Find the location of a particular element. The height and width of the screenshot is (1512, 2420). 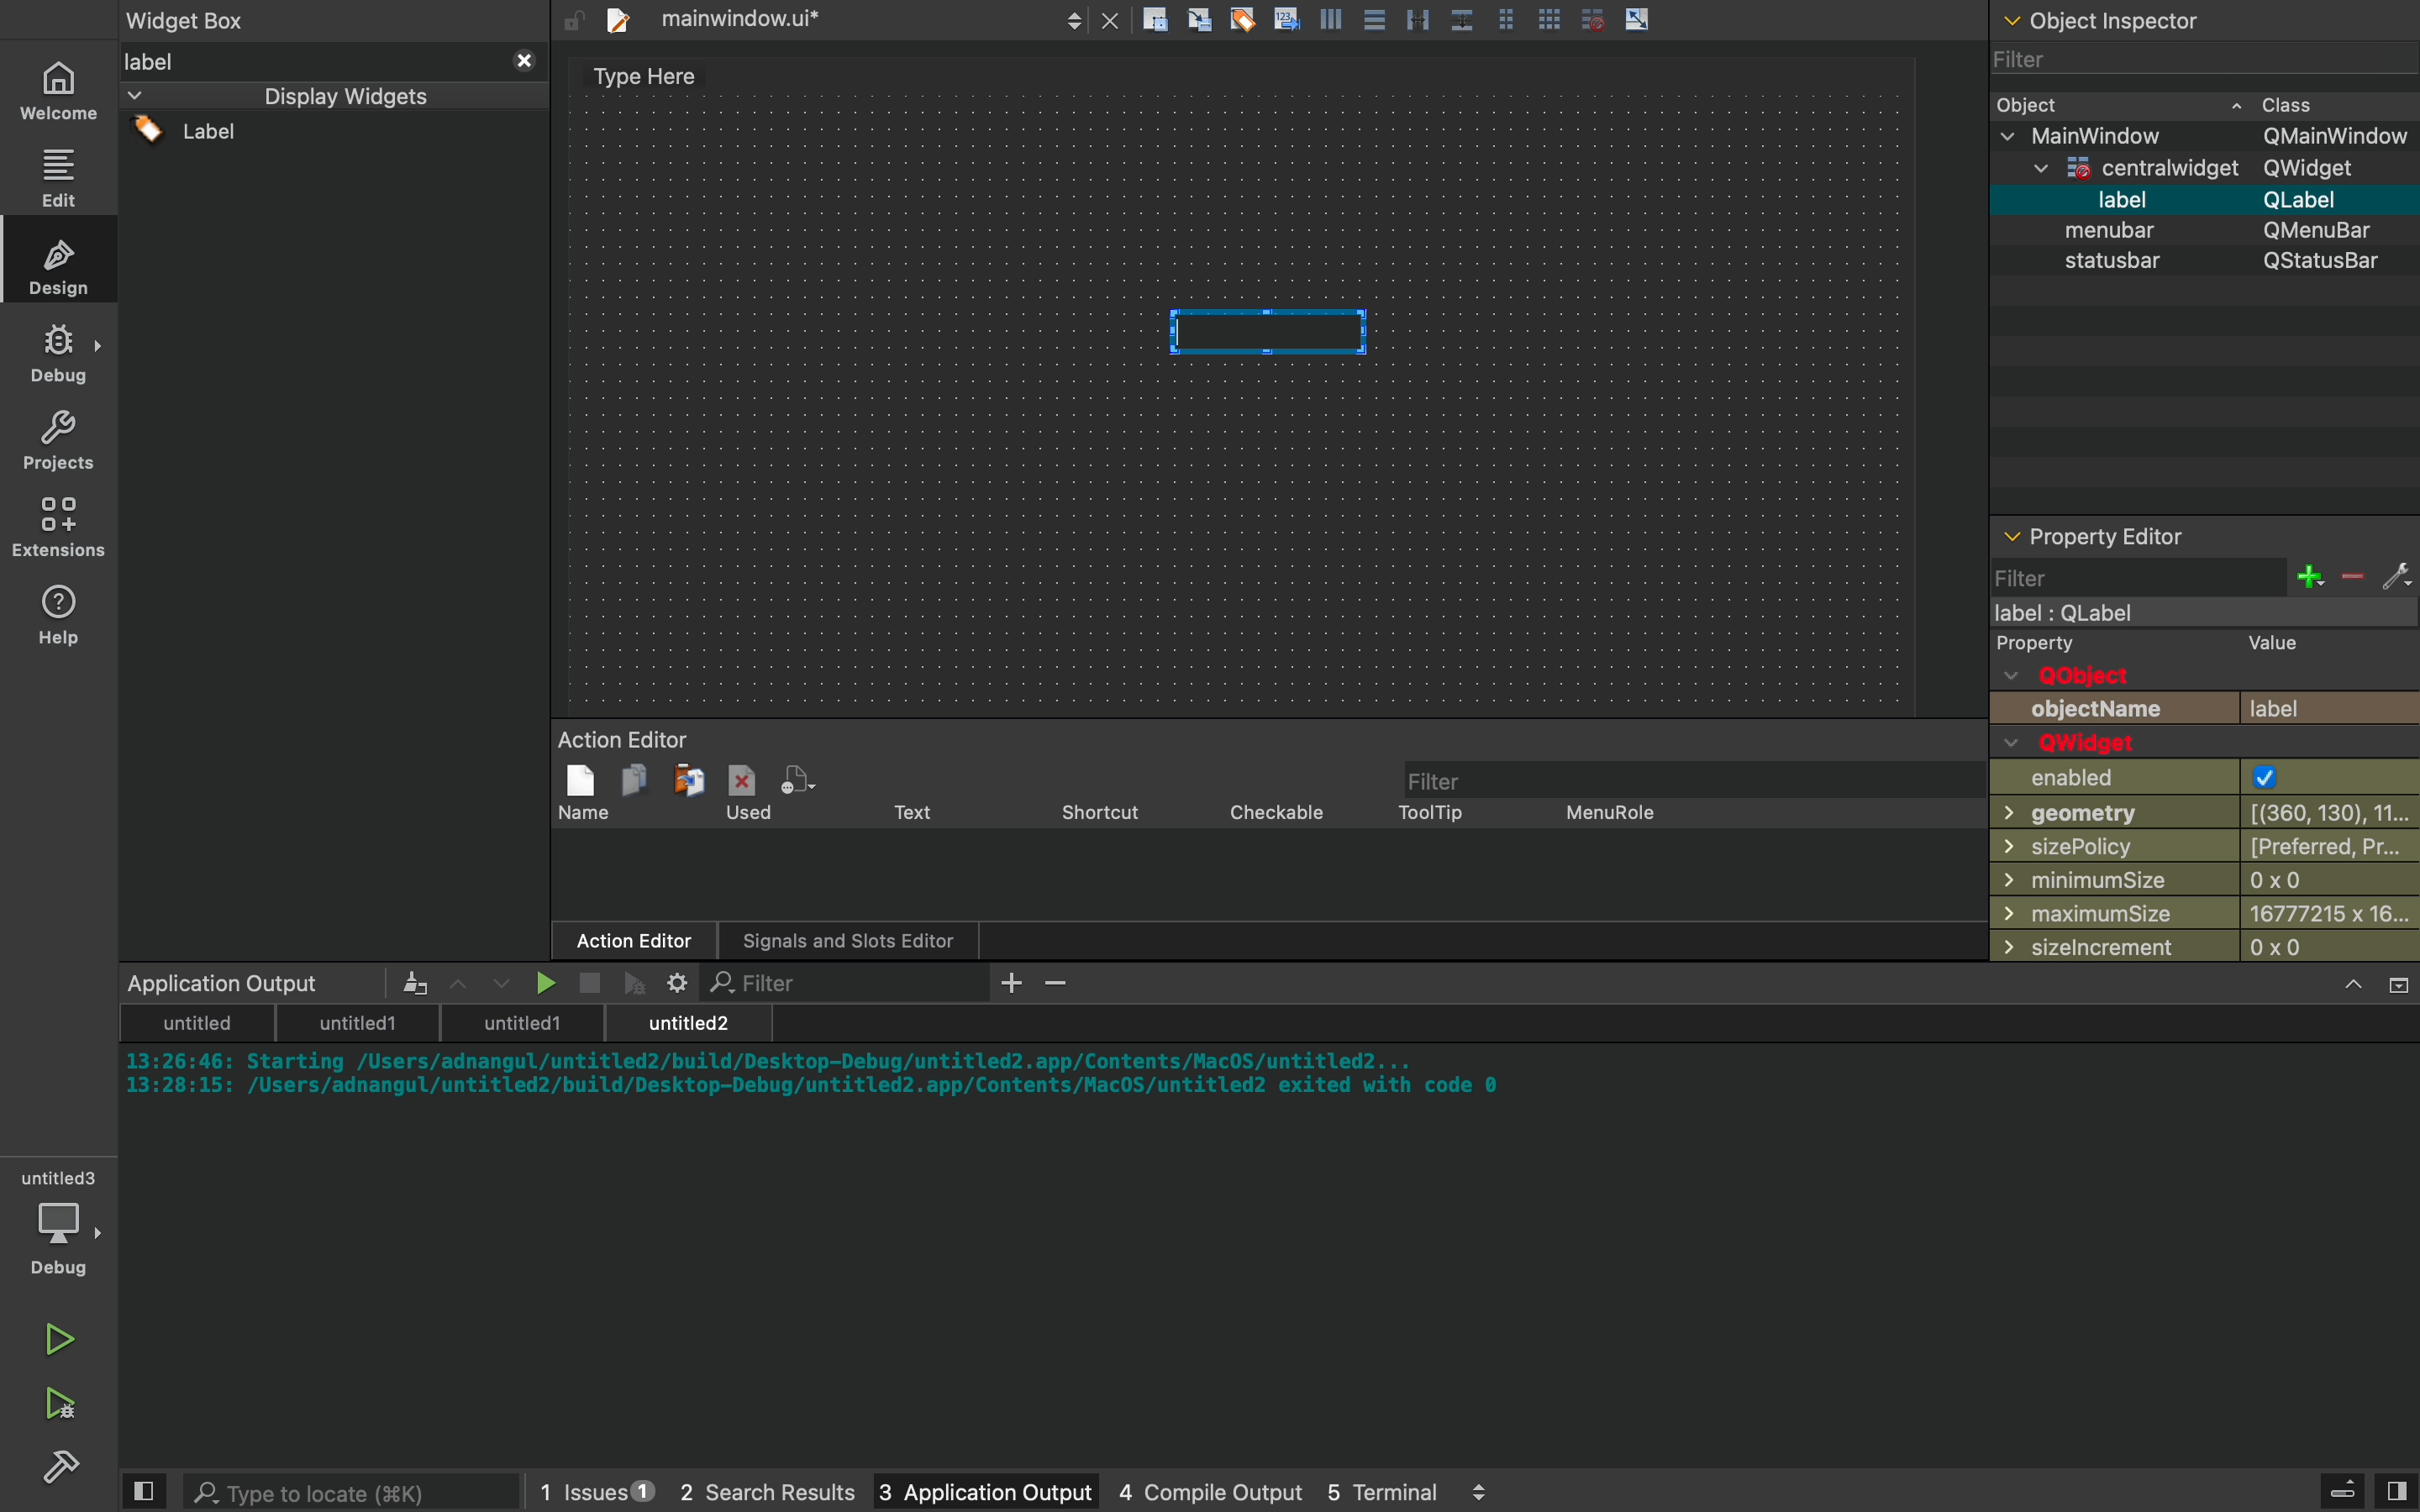

search bar is located at coordinates (327, 1491).